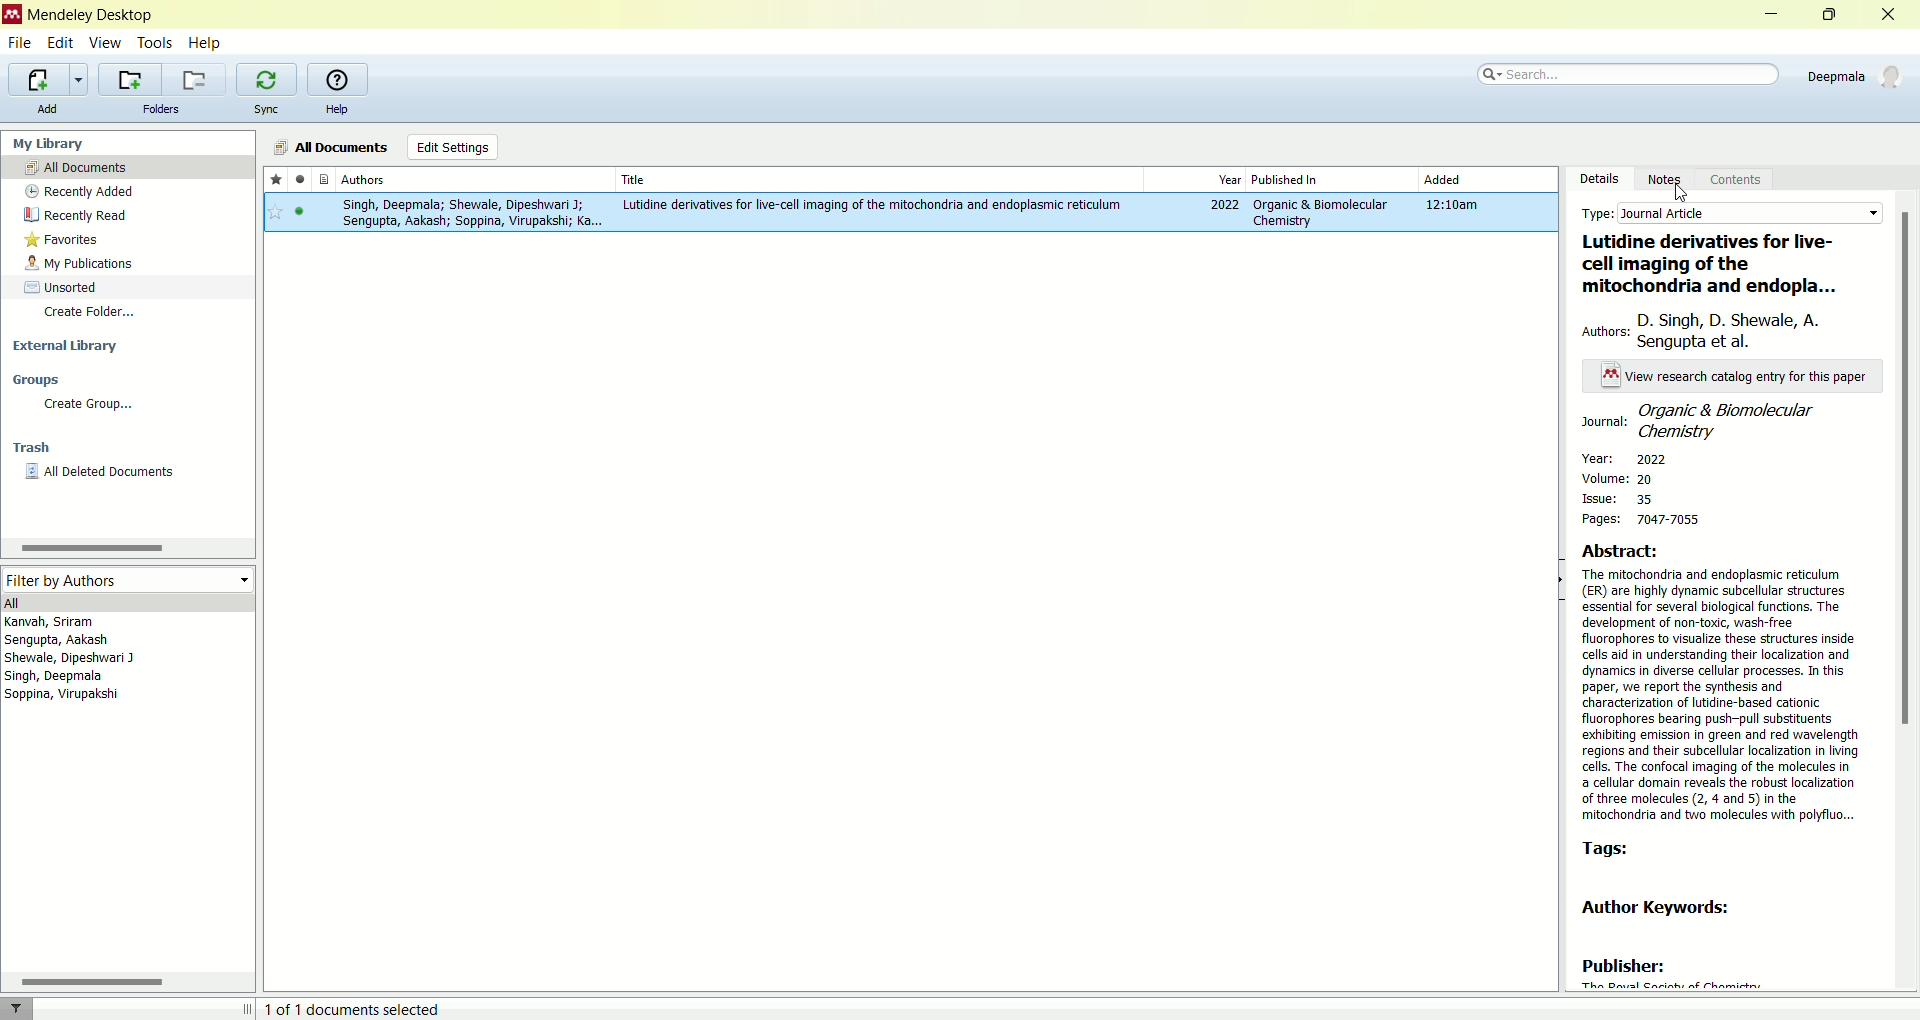 The height and width of the screenshot is (1020, 1920). What do you see at coordinates (1620, 478) in the screenshot?
I see `volume : 20` at bounding box center [1620, 478].